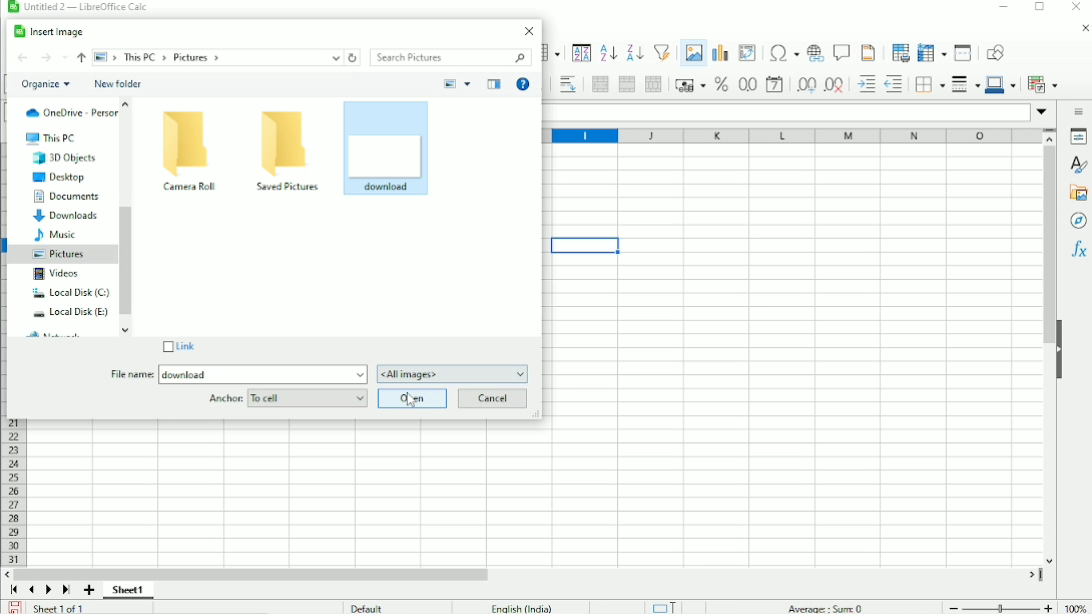  Describe the element at coordinates (412, 399) in the screenshot. I see `Open` at that location.